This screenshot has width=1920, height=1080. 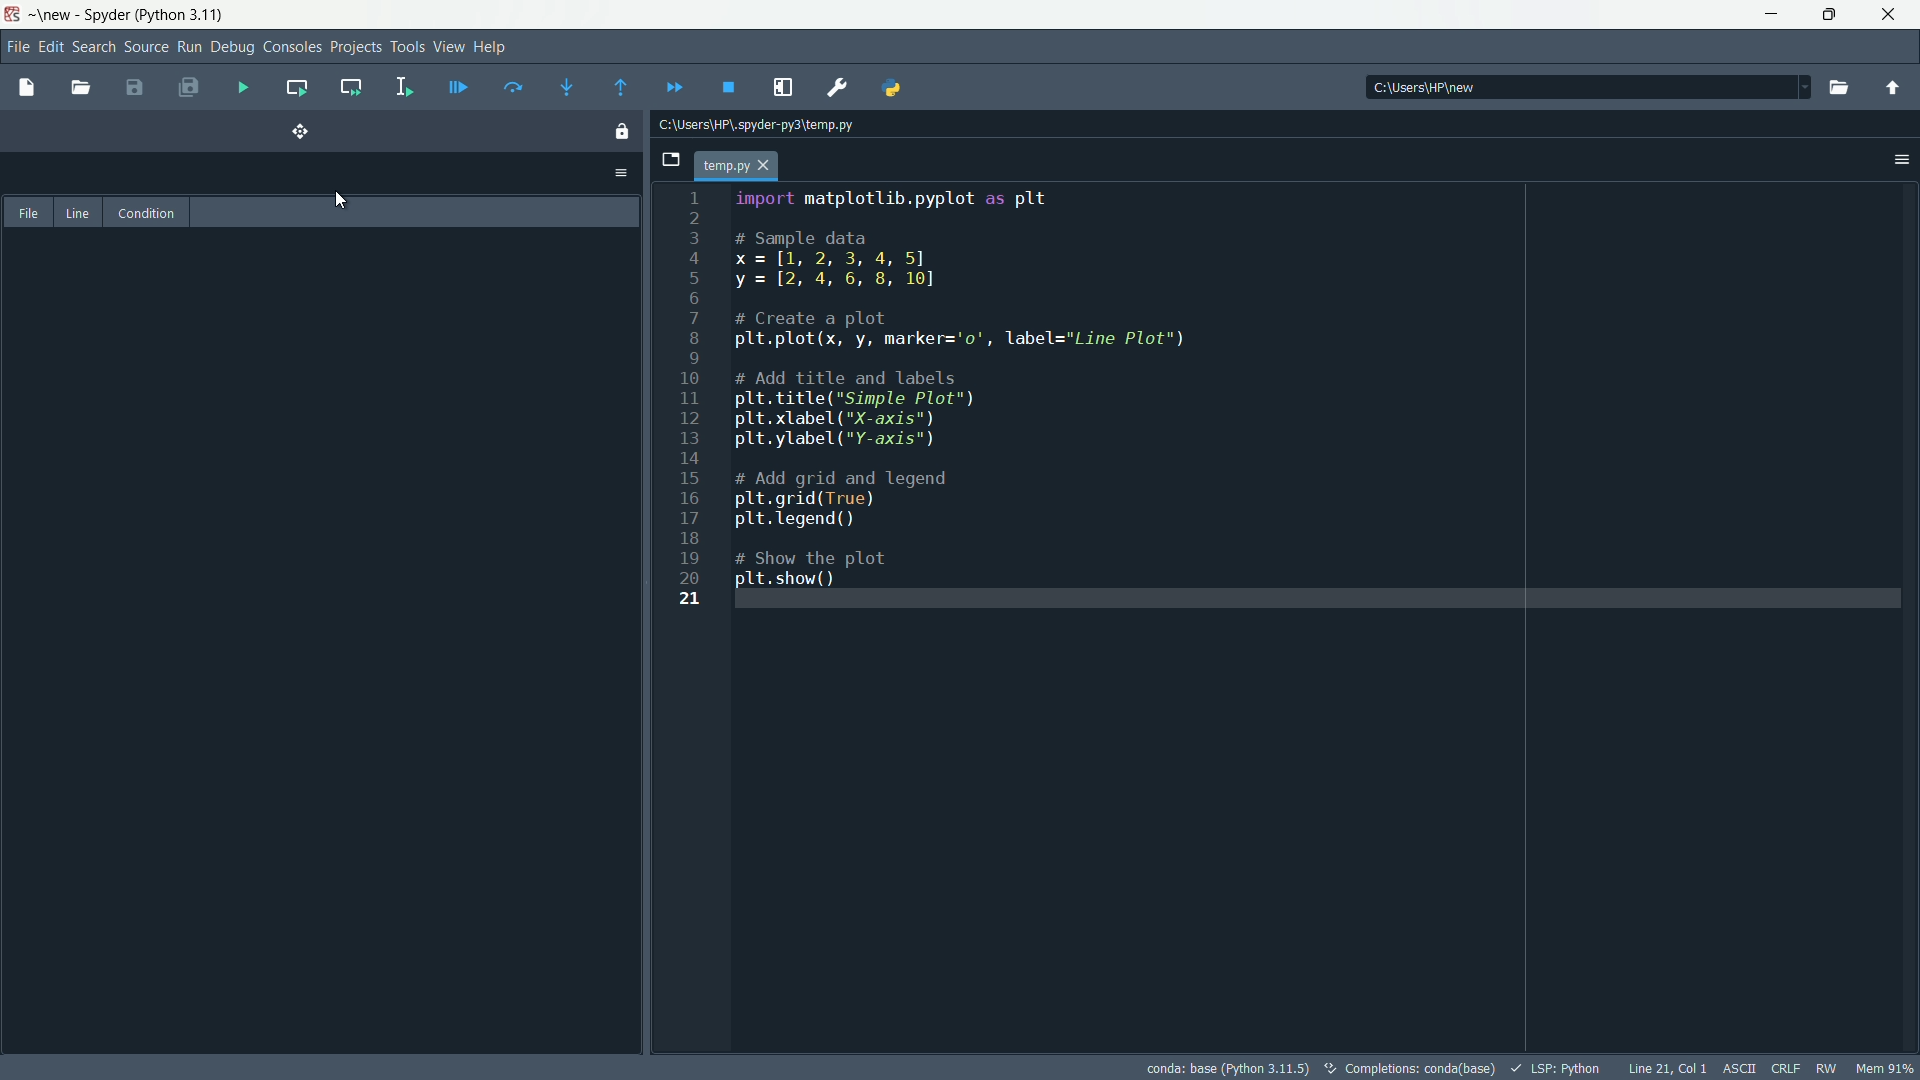 What do you see at coordinates (53, 45) in the screenshot?
I see `edit menu` at bounding box center [53, 45].